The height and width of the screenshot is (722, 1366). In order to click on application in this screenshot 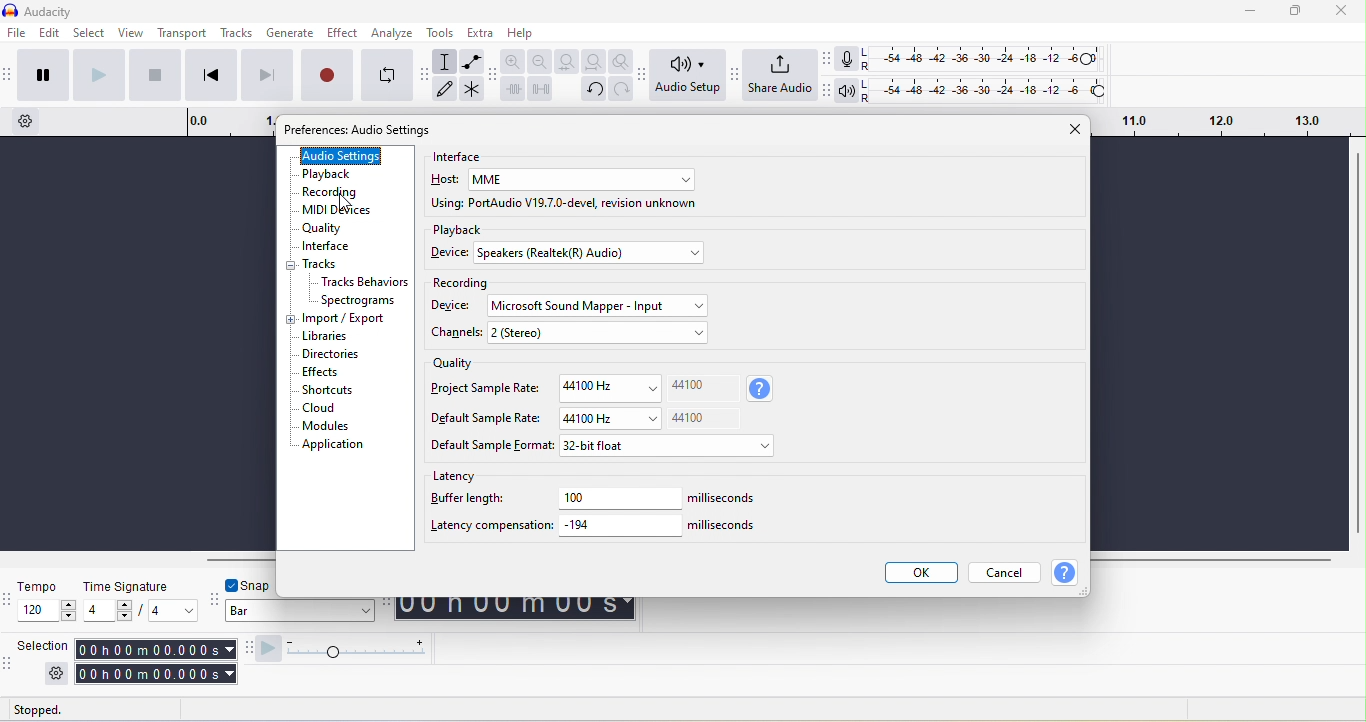, I will do `click(334, 446)`.